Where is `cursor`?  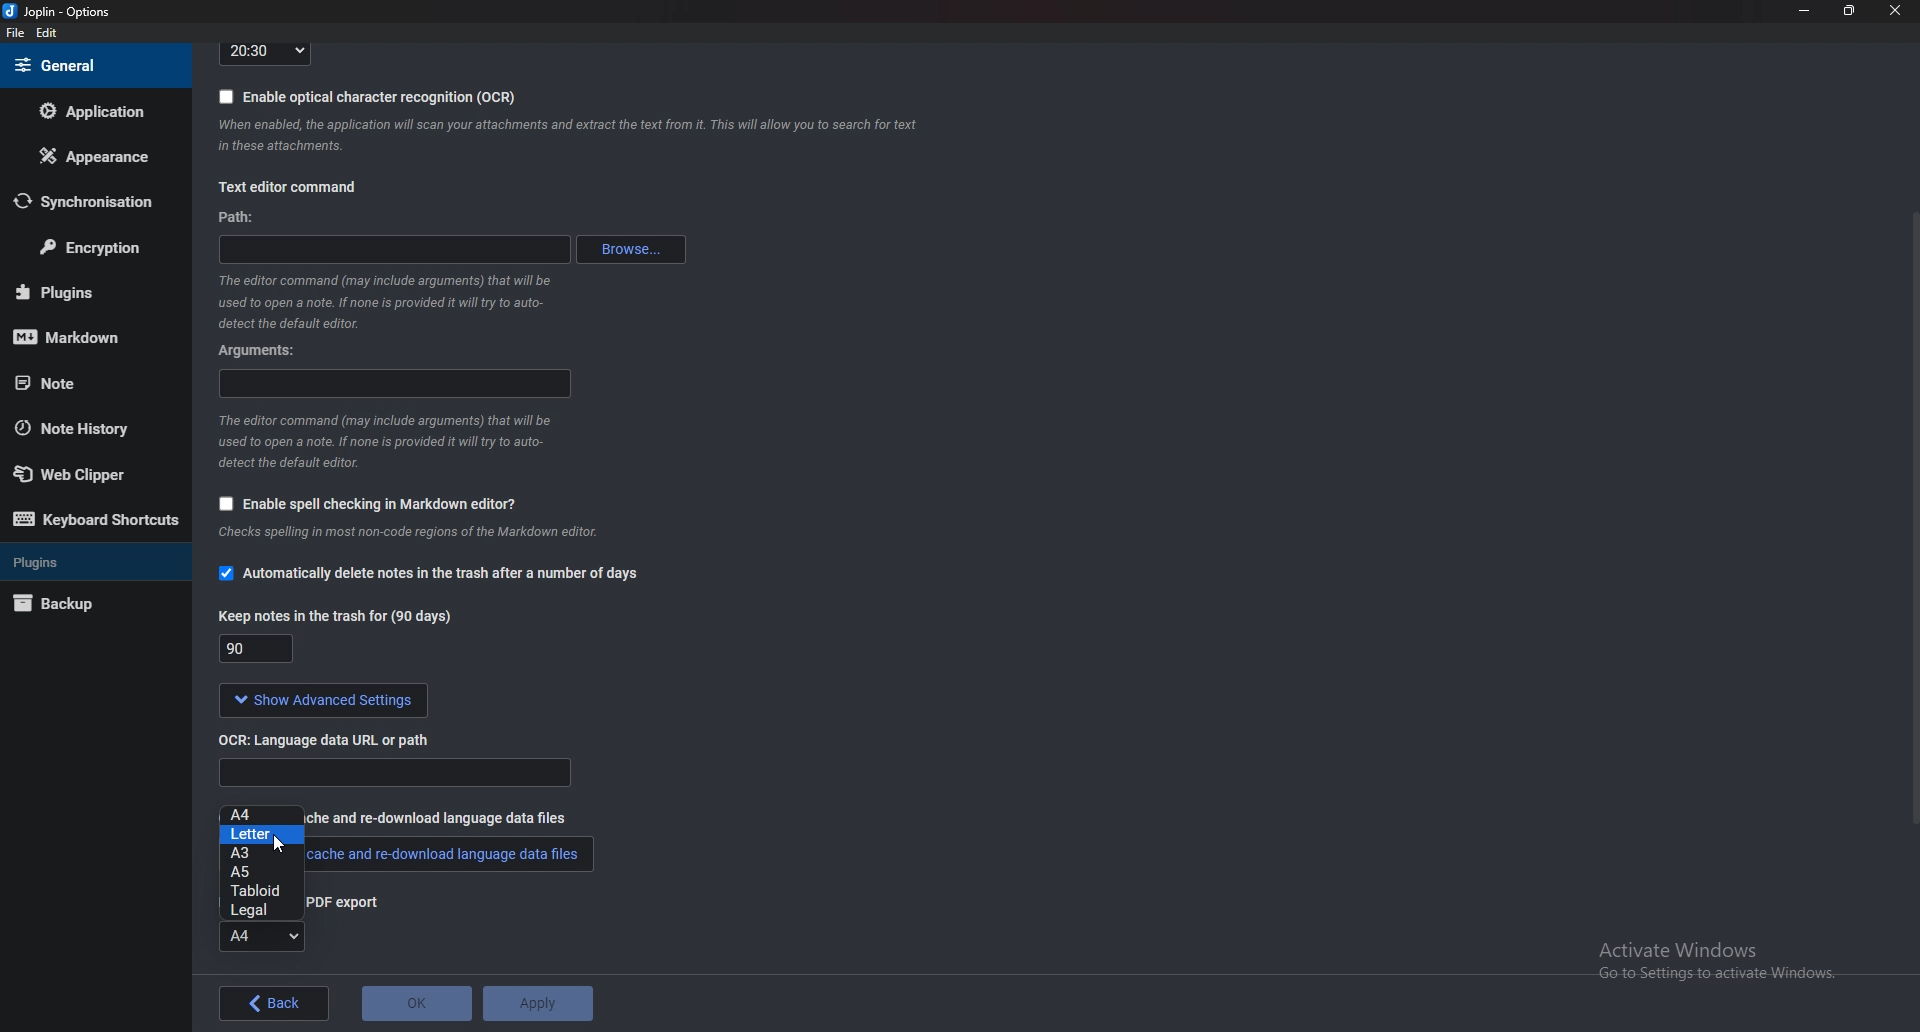
cursor is located at coordinates (279, 843).